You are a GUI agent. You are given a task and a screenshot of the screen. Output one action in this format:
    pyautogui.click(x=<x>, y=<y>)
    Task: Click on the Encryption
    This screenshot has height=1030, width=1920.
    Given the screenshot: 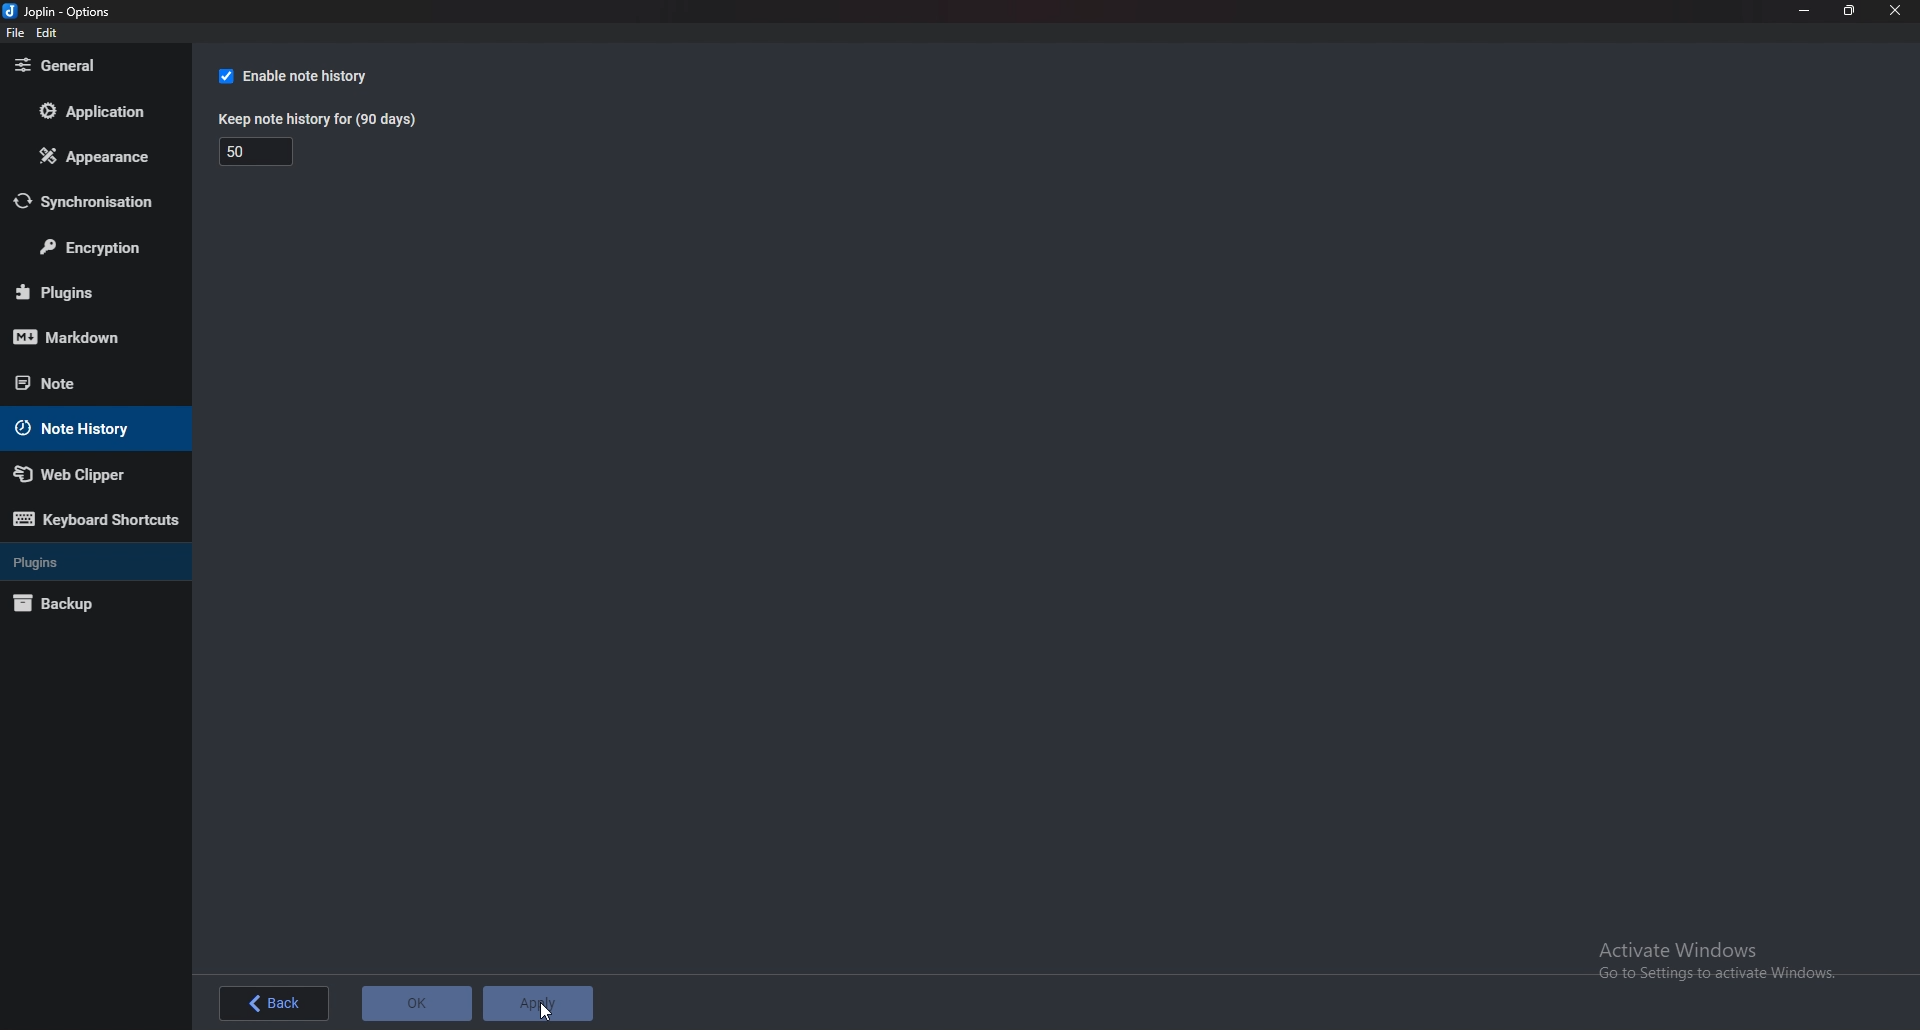 What is the action you would take?
    pyautogui.click(x=92, y=250)
    